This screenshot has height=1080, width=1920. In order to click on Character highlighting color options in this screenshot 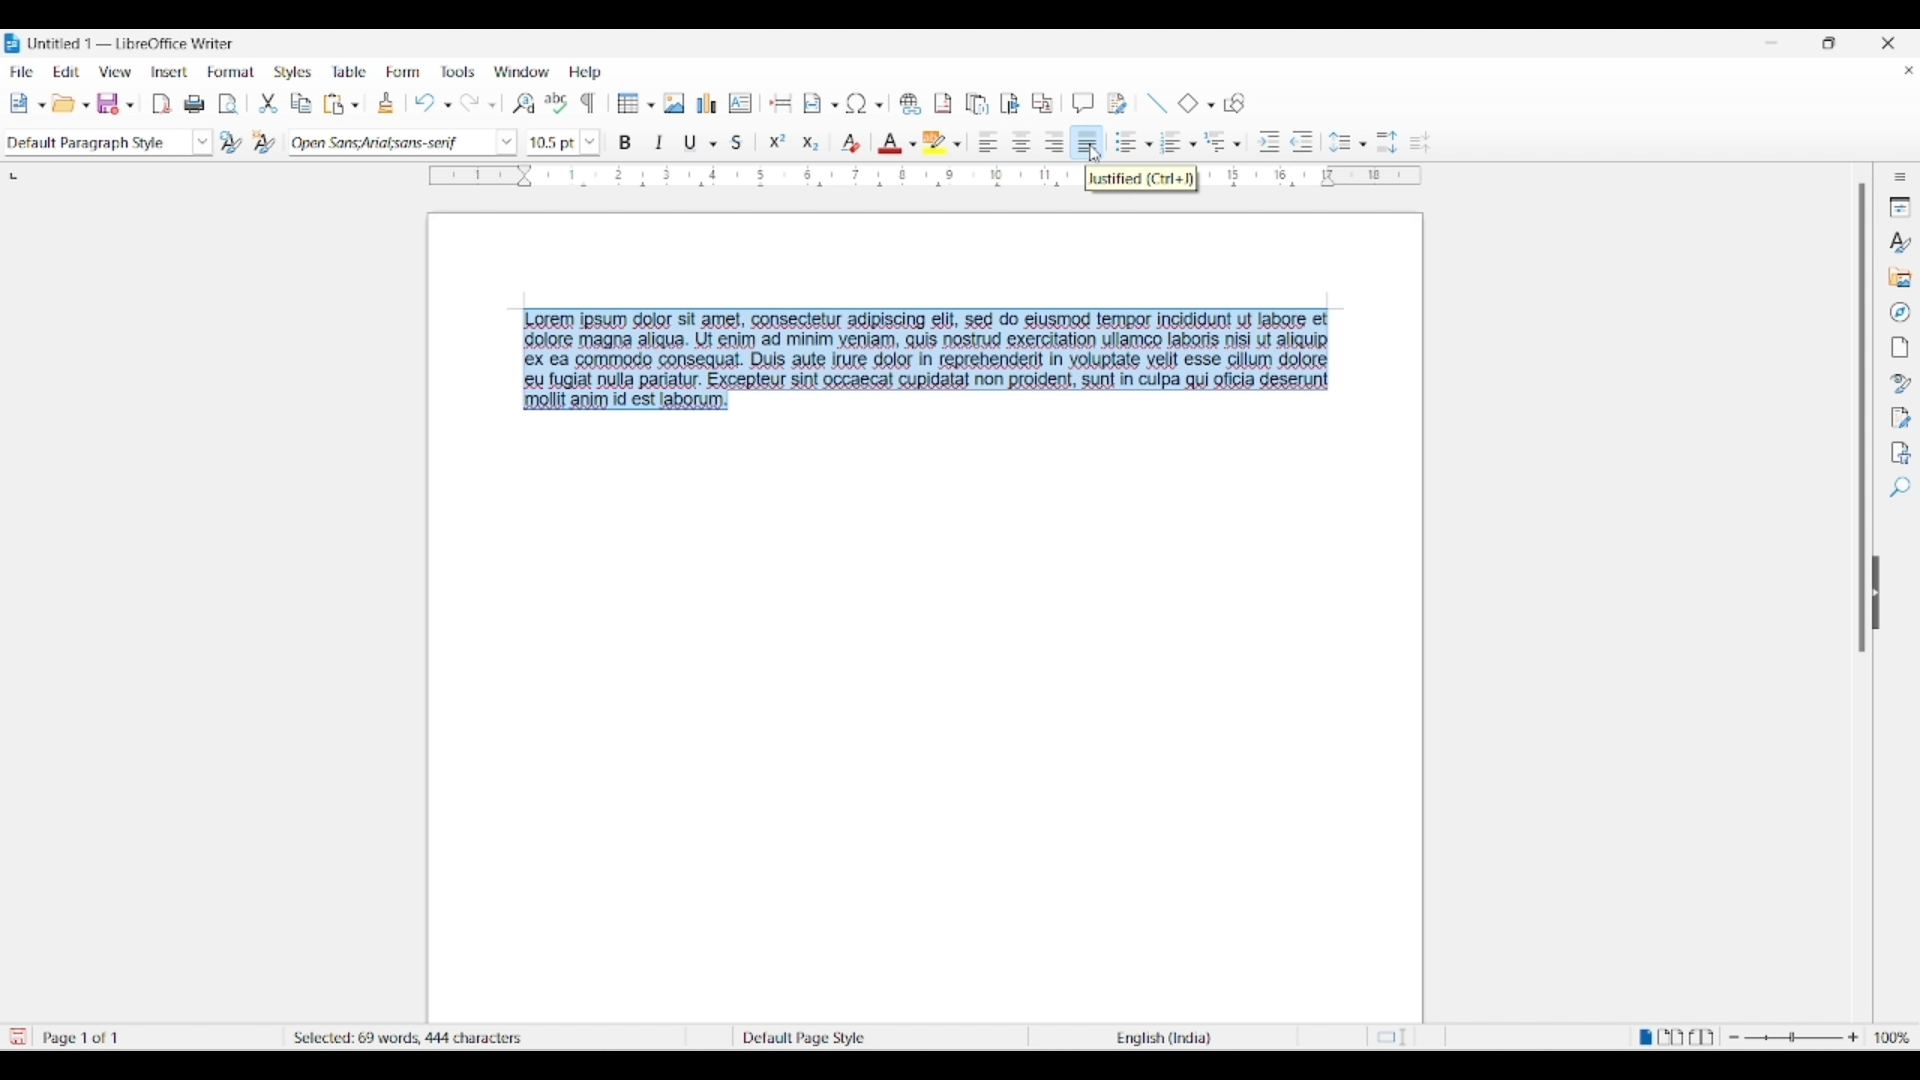, I will do `click(957, 144)`.